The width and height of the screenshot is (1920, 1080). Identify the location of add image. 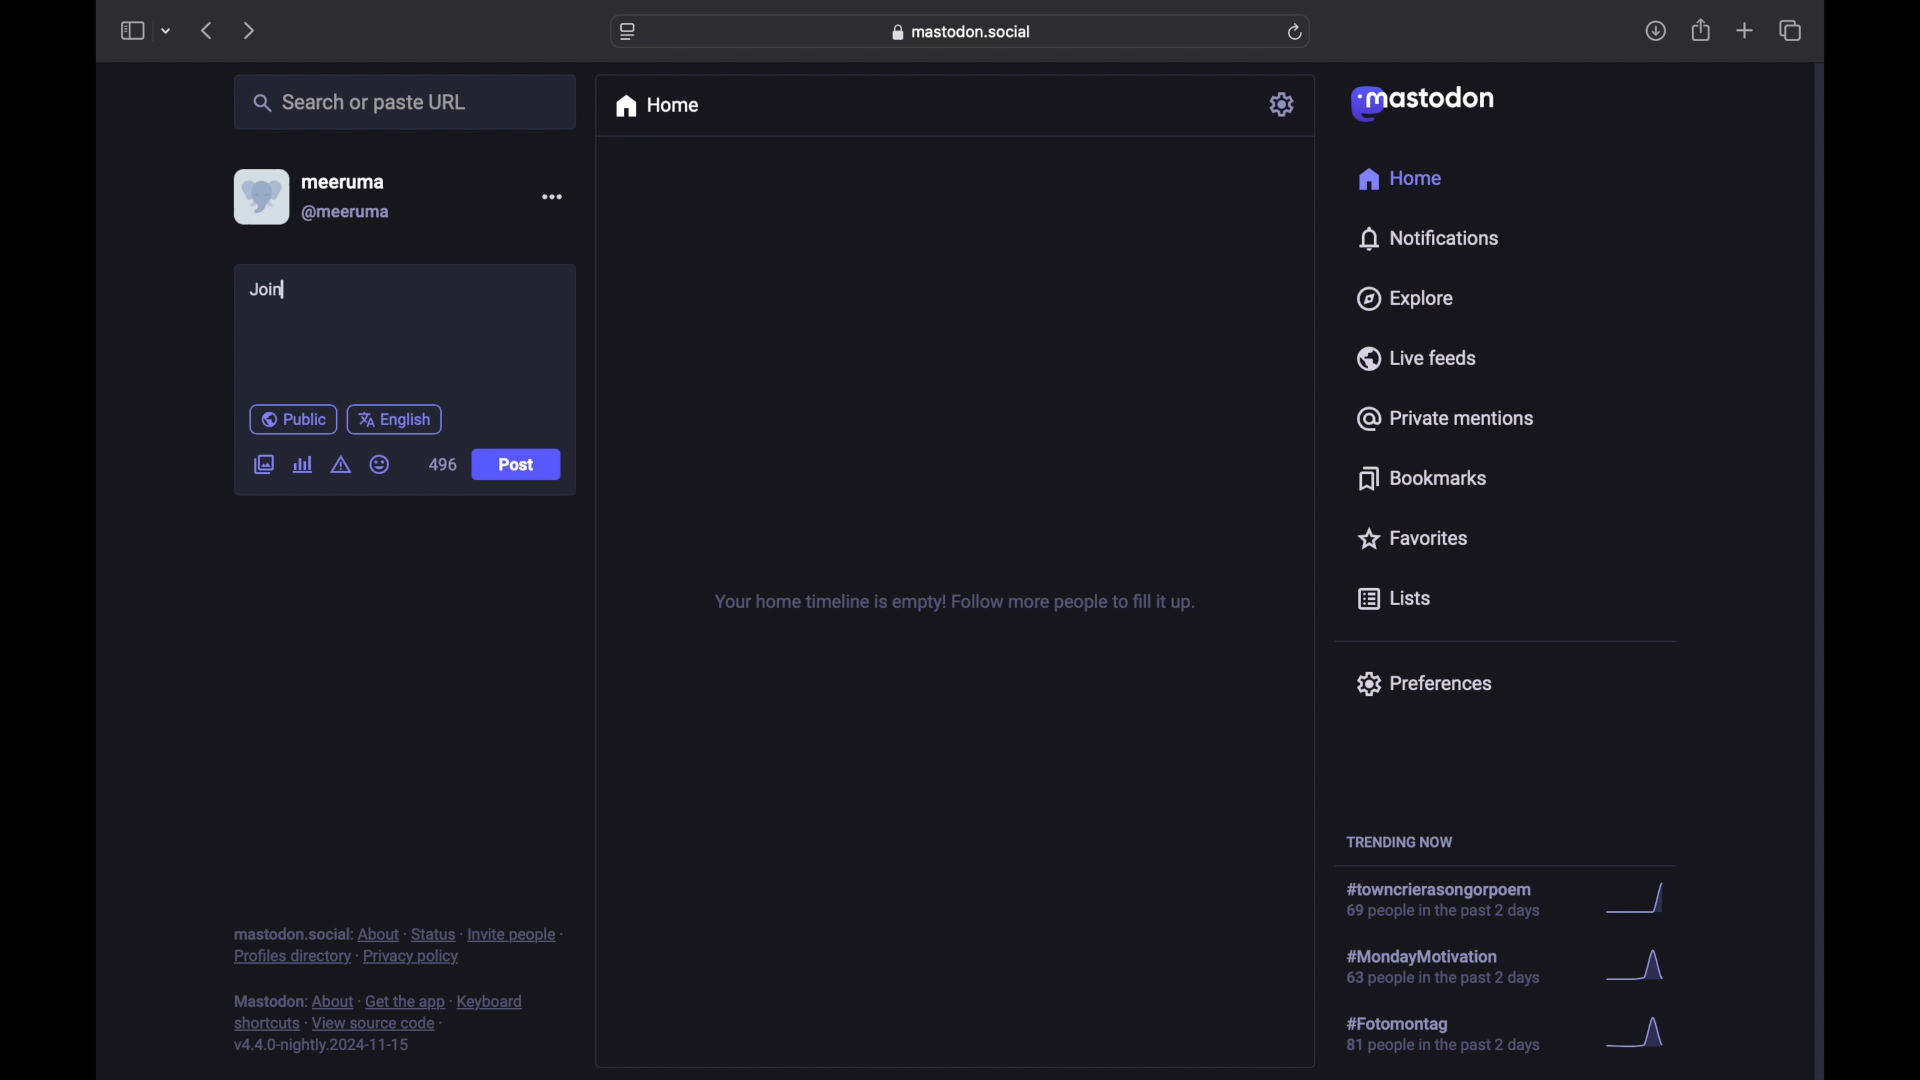
(263, 466).